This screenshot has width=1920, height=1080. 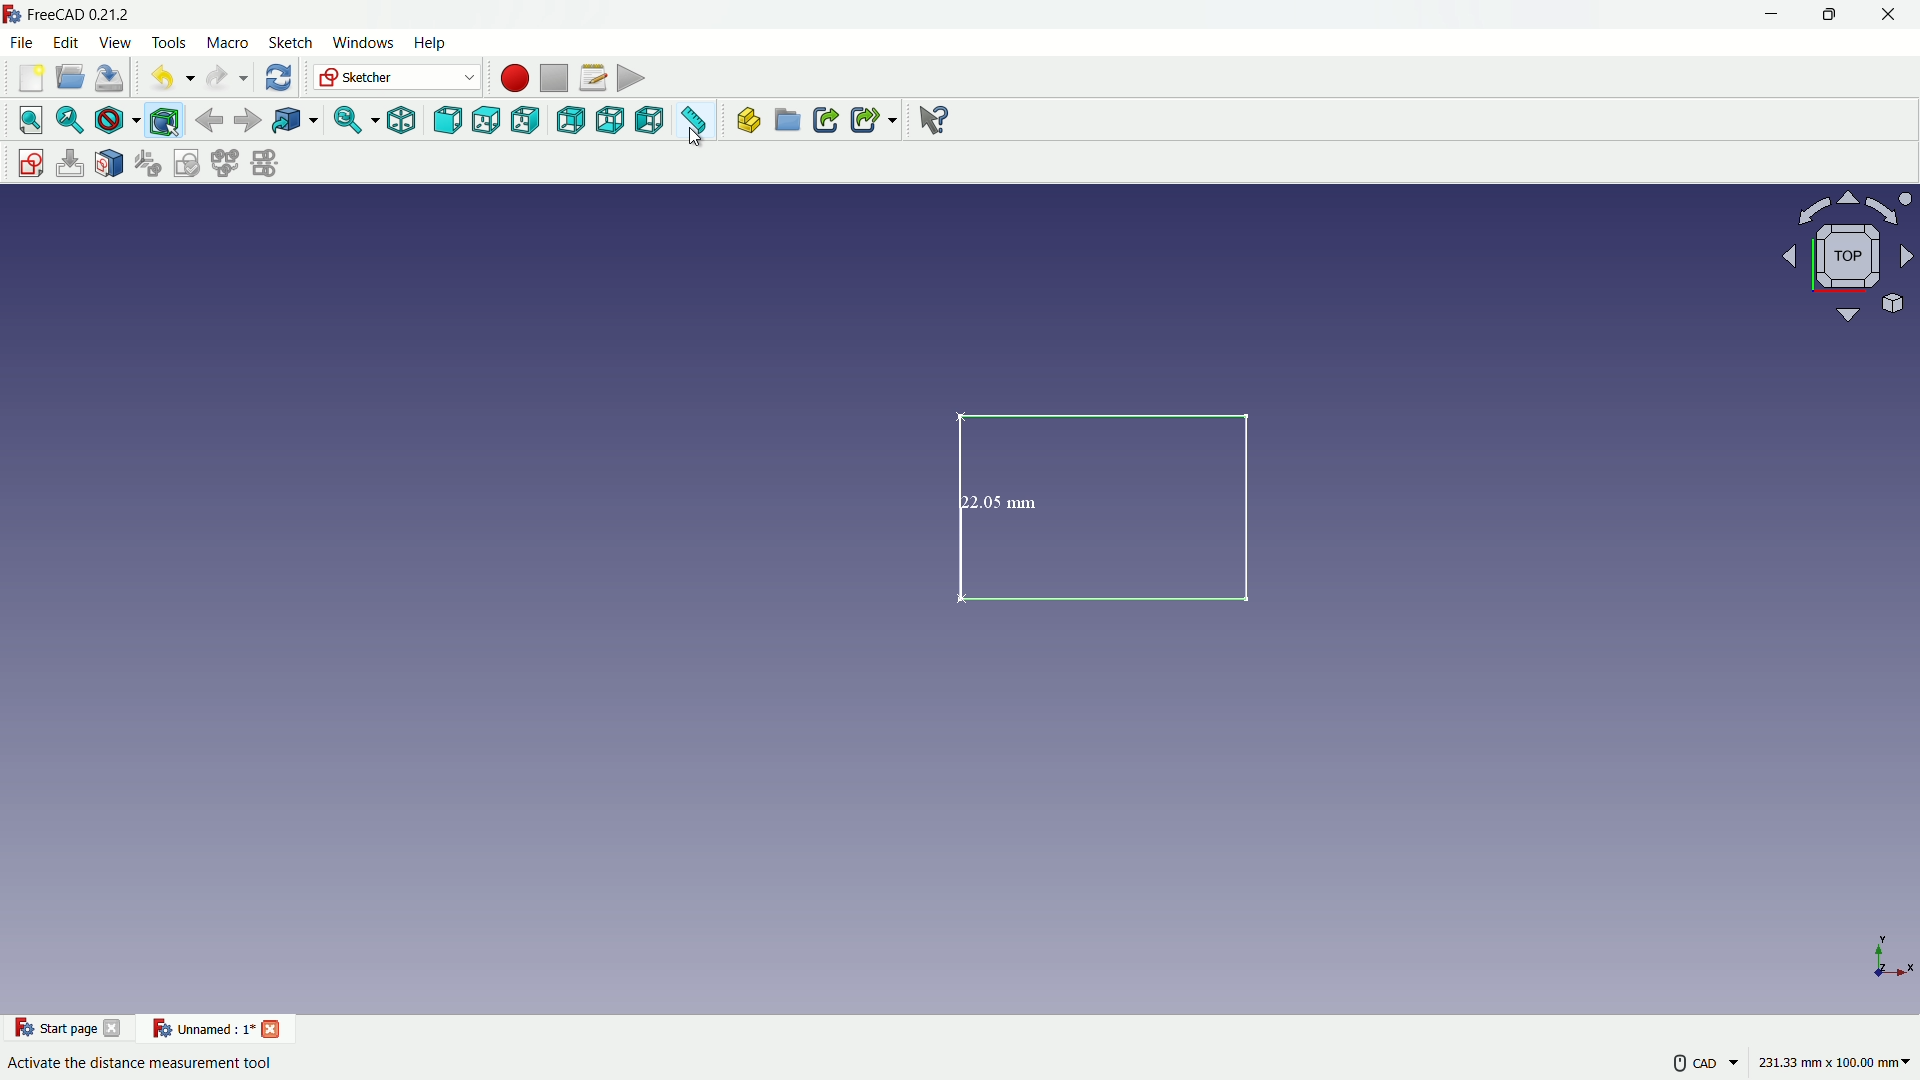 What do you see at coordinates (25, 161) in the screenshot?
I see `create sketch` at bounding box center [25, 161].